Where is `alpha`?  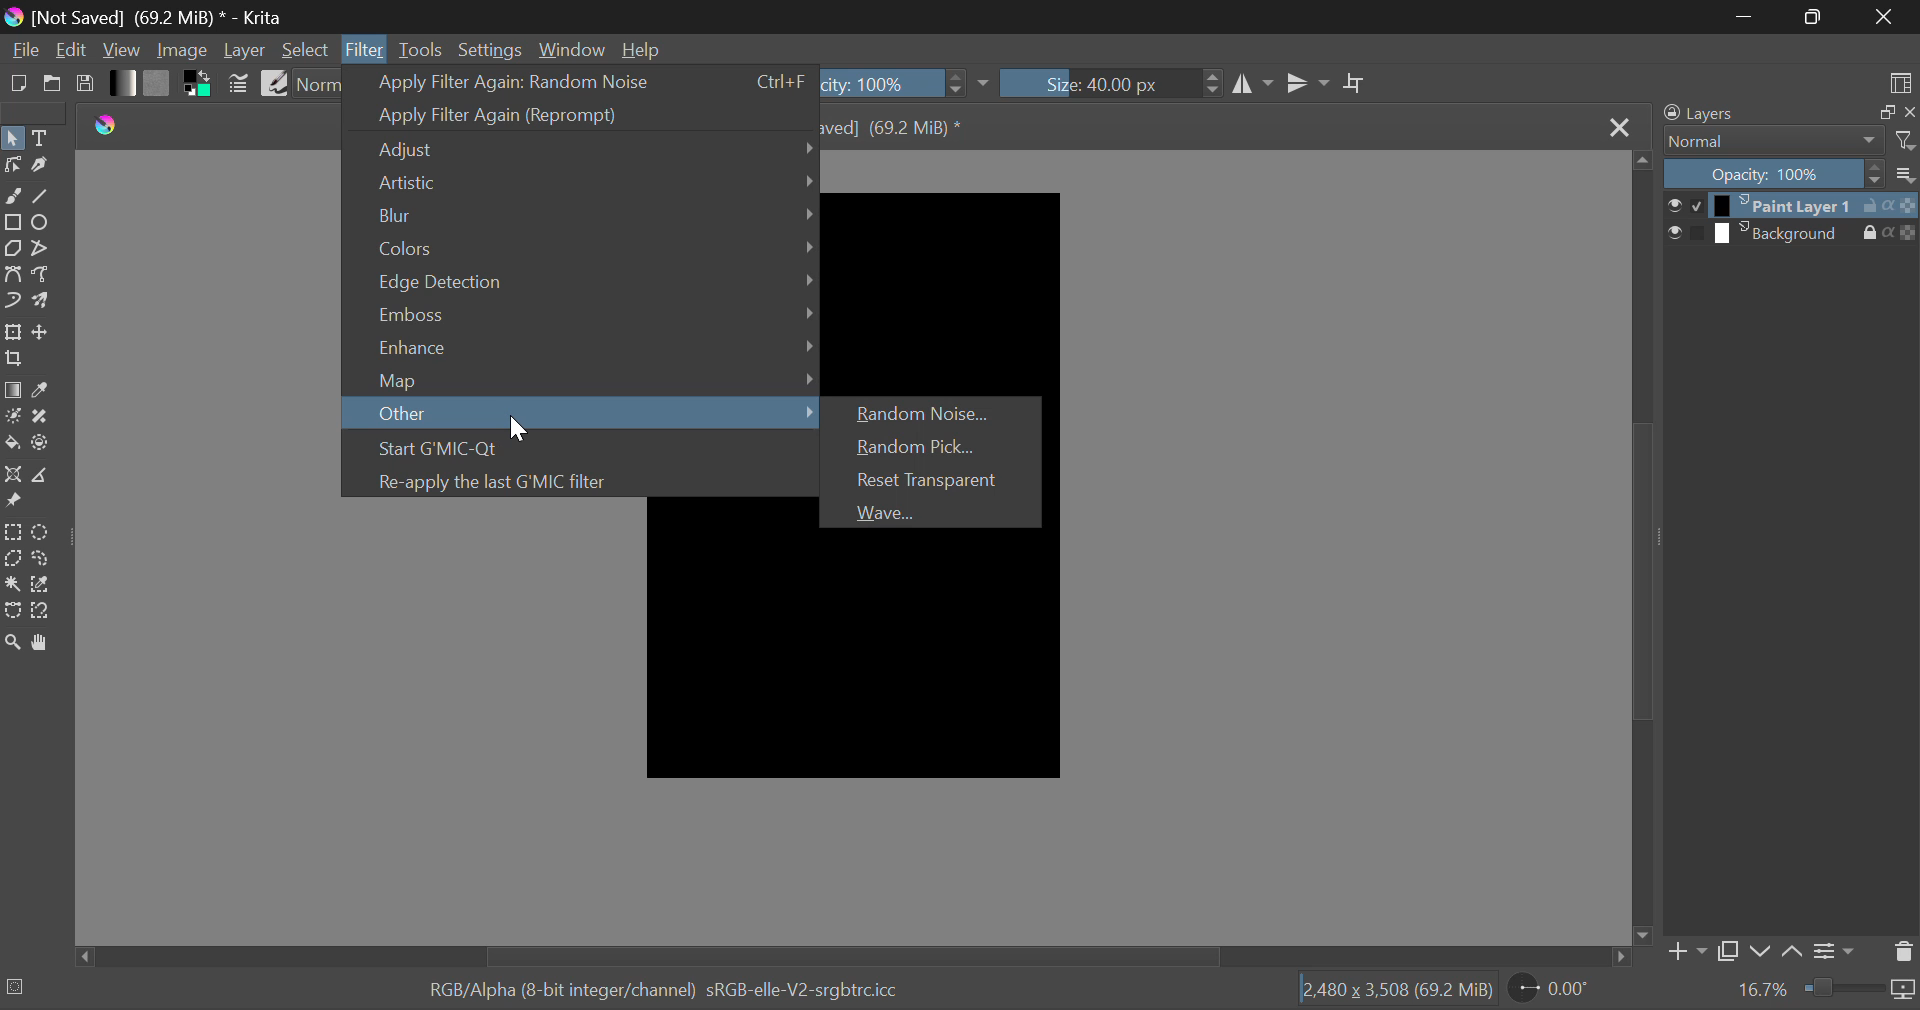 alpha is located at coordinates (1881, 234).